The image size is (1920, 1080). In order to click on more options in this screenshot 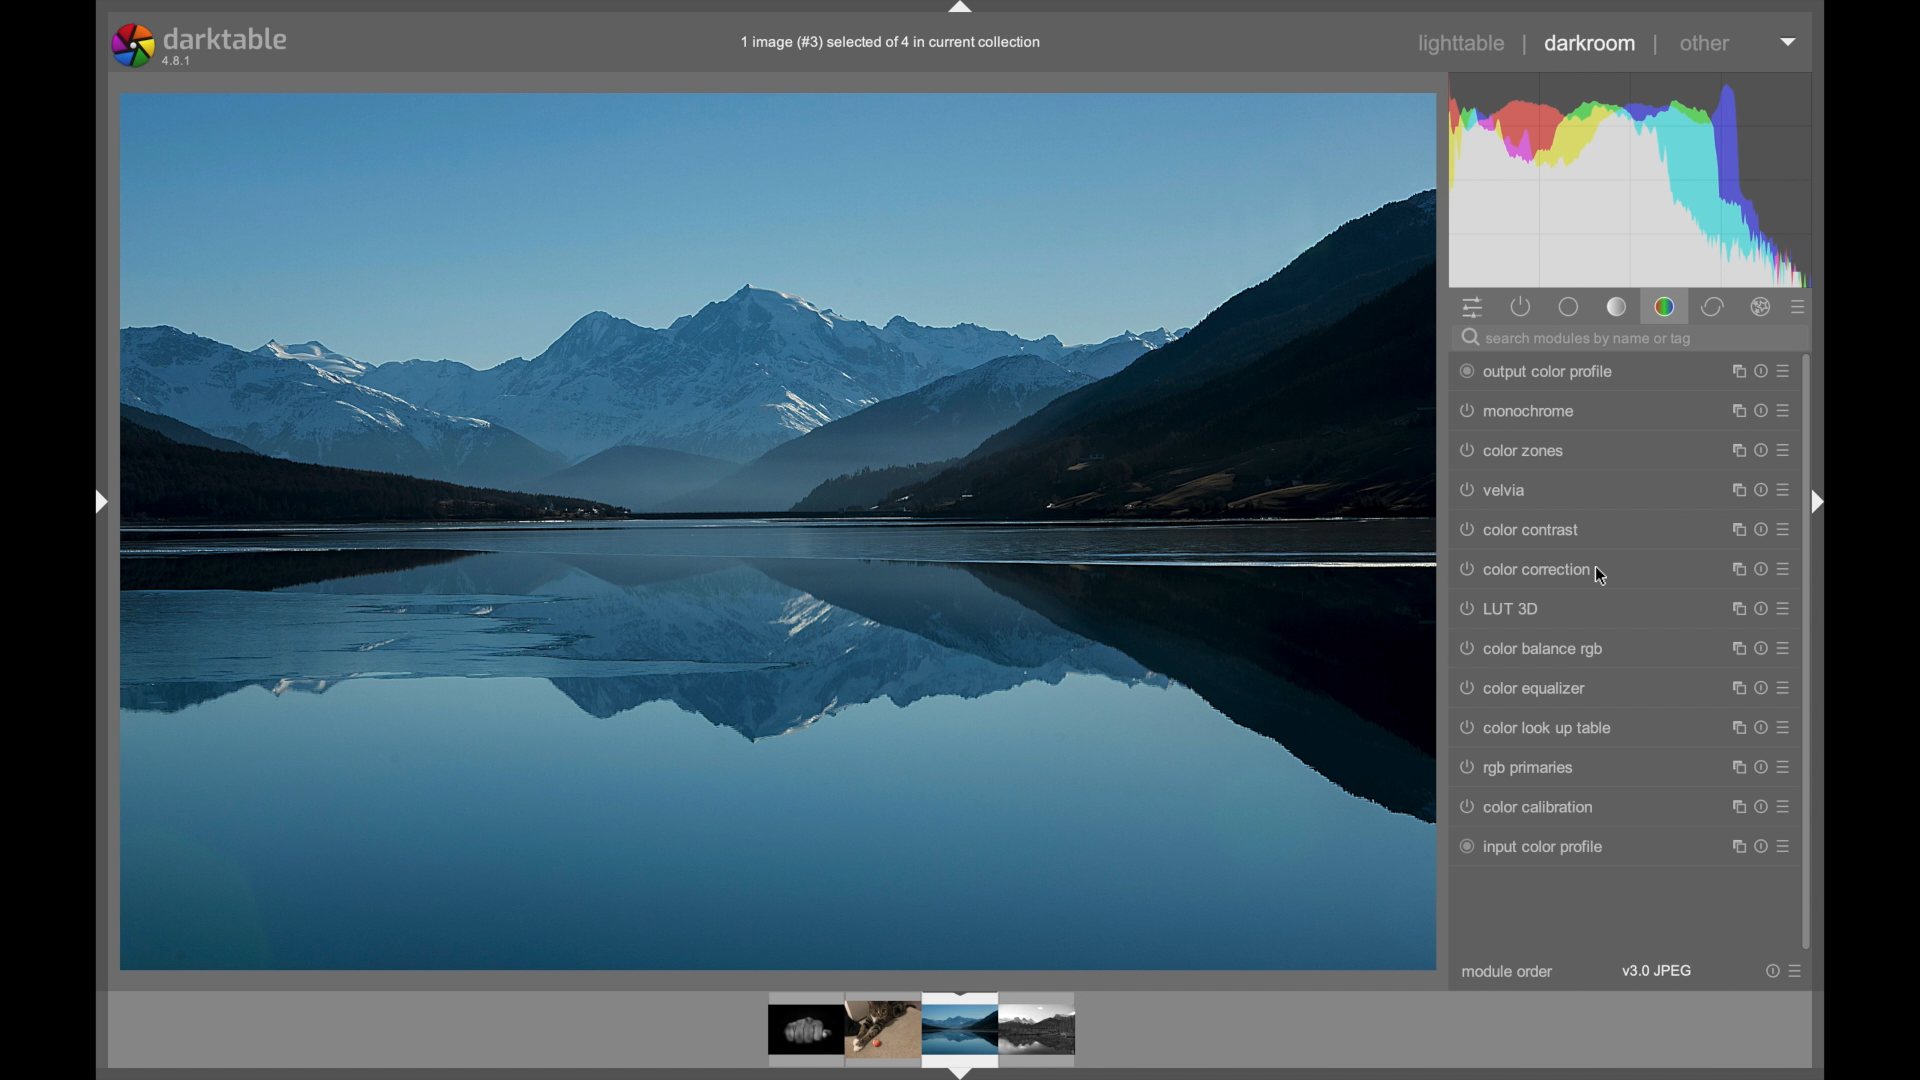, I will do `click(1759, 490)`.